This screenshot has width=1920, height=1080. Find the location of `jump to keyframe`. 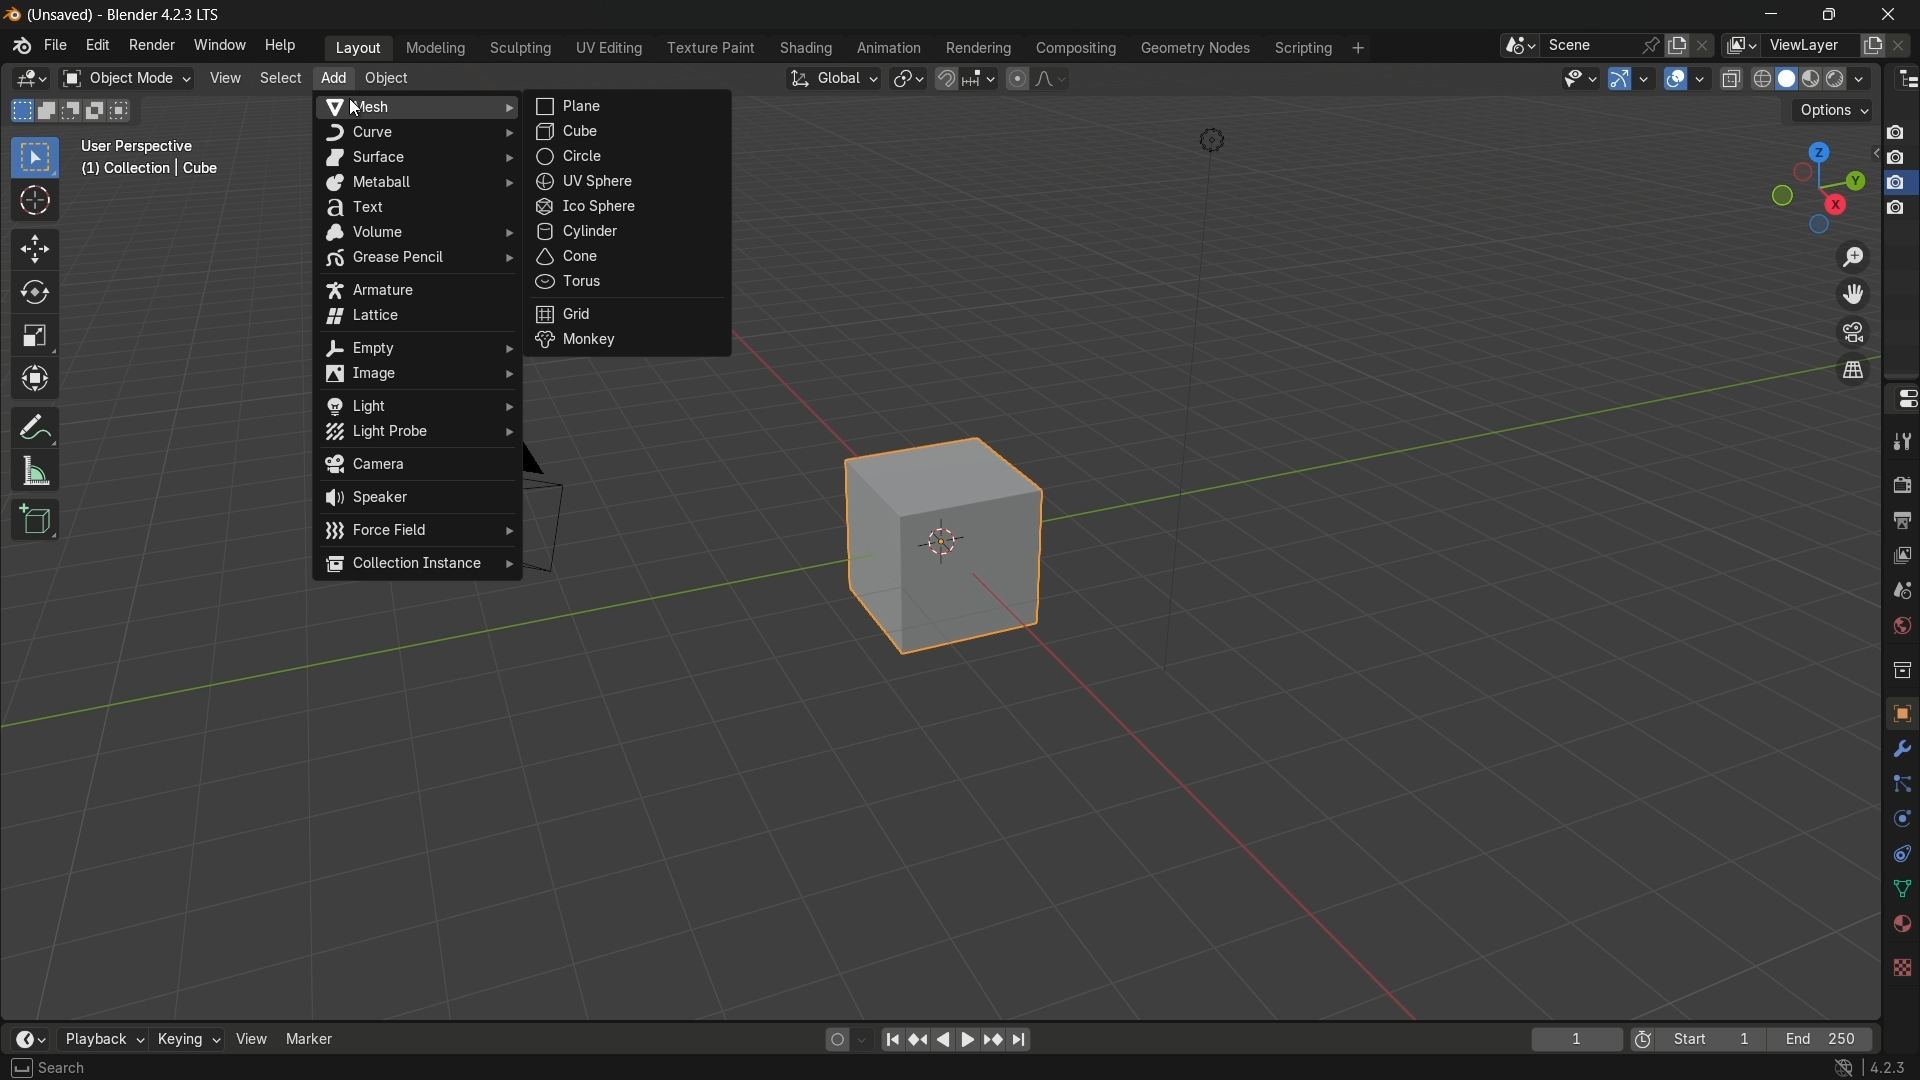

jump to keyframe is located at coordinates (996, 1041).